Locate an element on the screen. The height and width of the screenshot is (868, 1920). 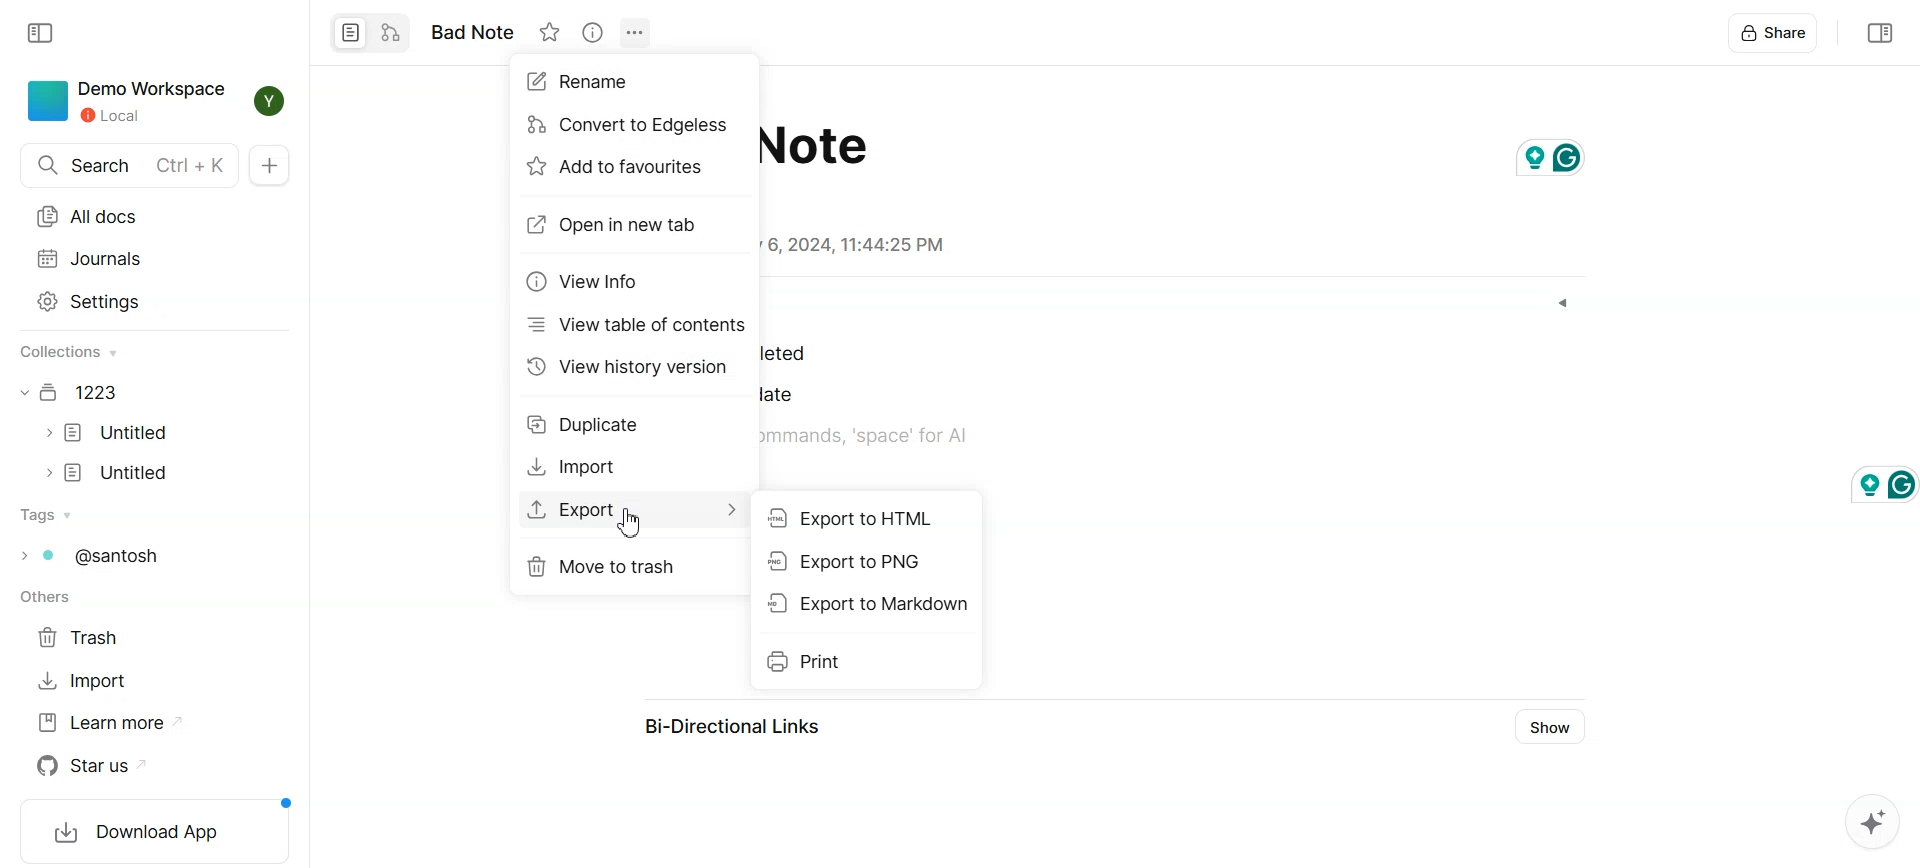
Search doc is located at coordinates (130, 166).